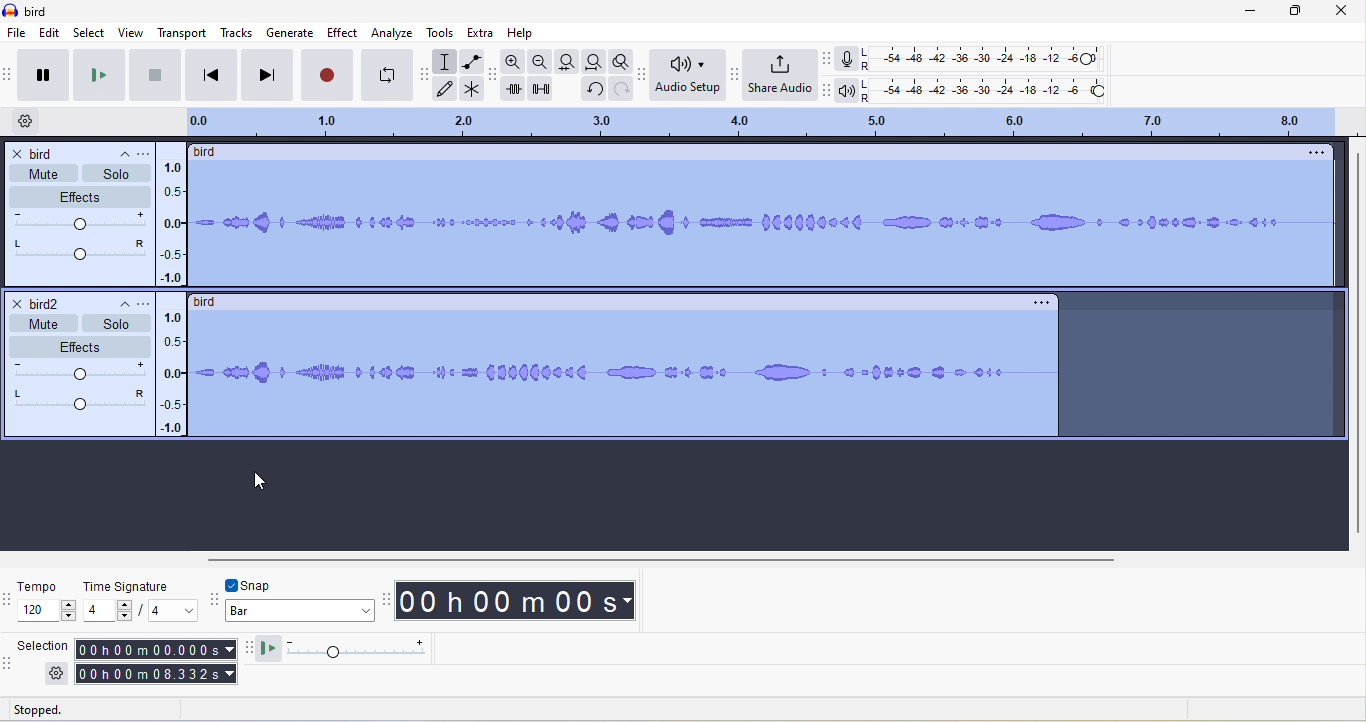 Image resolution: width=1366 pixels, height=722 pixels. I want to click on record meter, so click(843, 58).